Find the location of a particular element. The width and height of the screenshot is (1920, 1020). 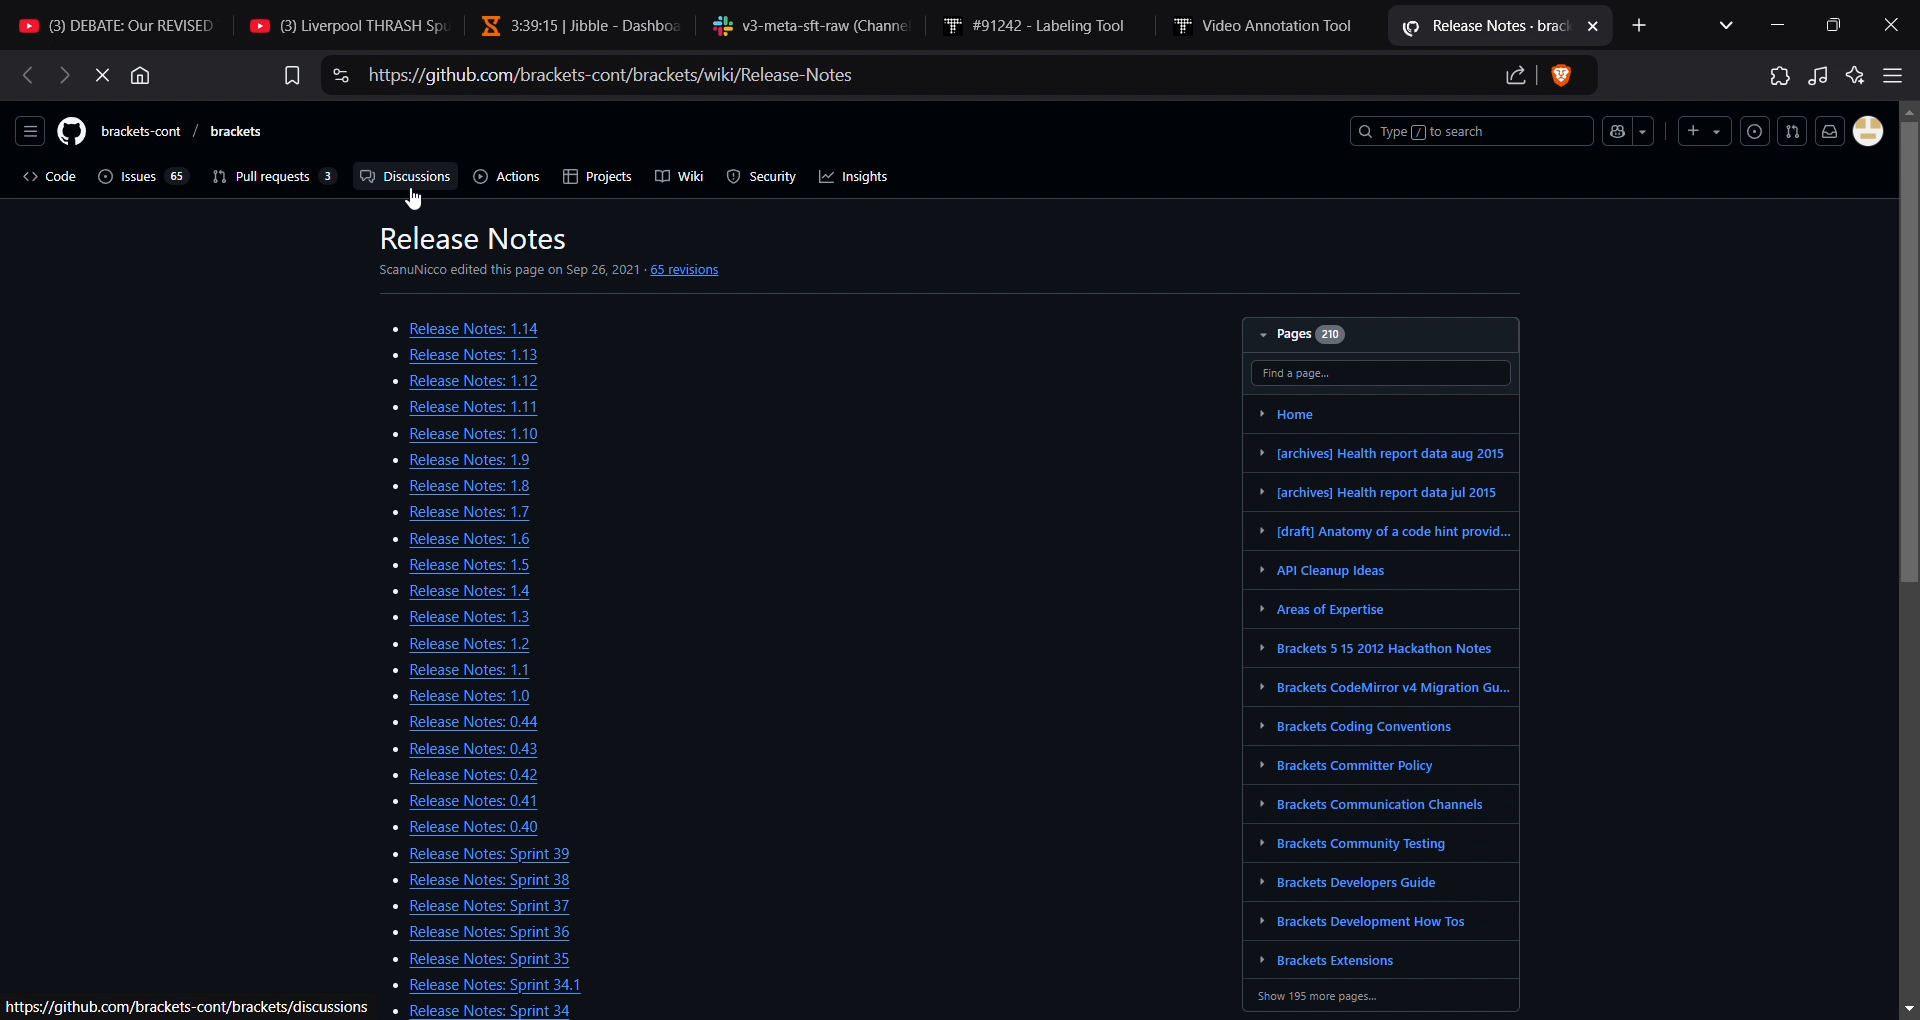

options is located at coordinates (29, 130).